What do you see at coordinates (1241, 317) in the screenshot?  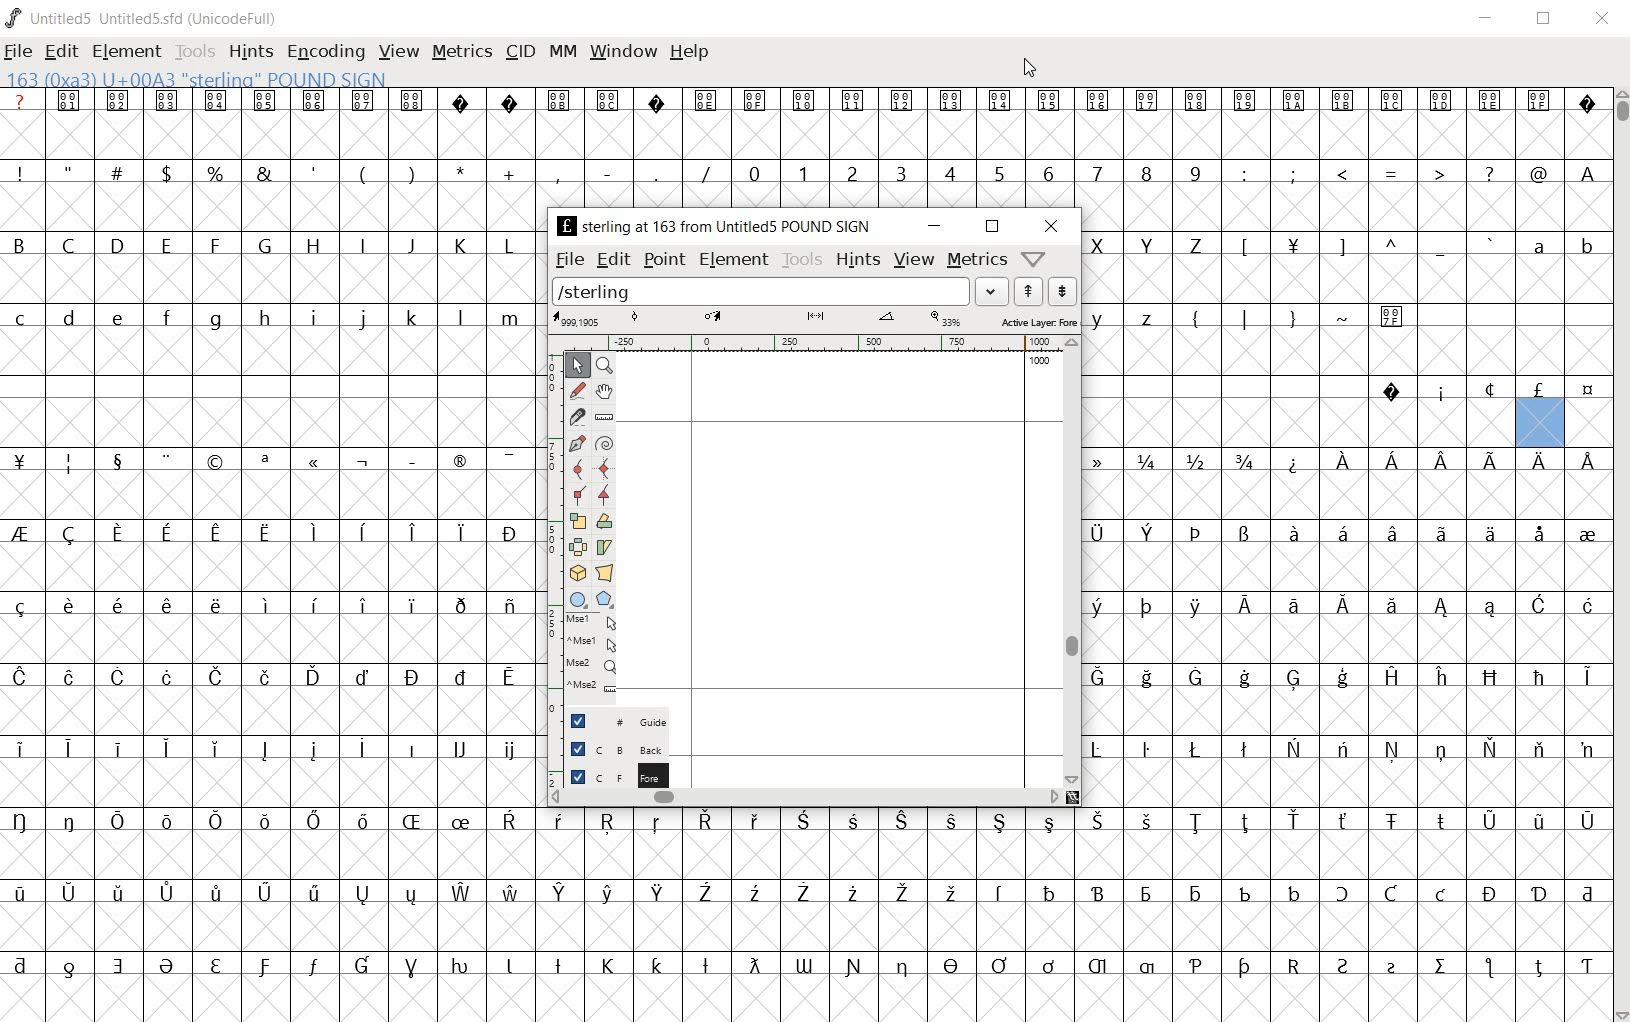 I see `|` at bounding box center [1241, 317].